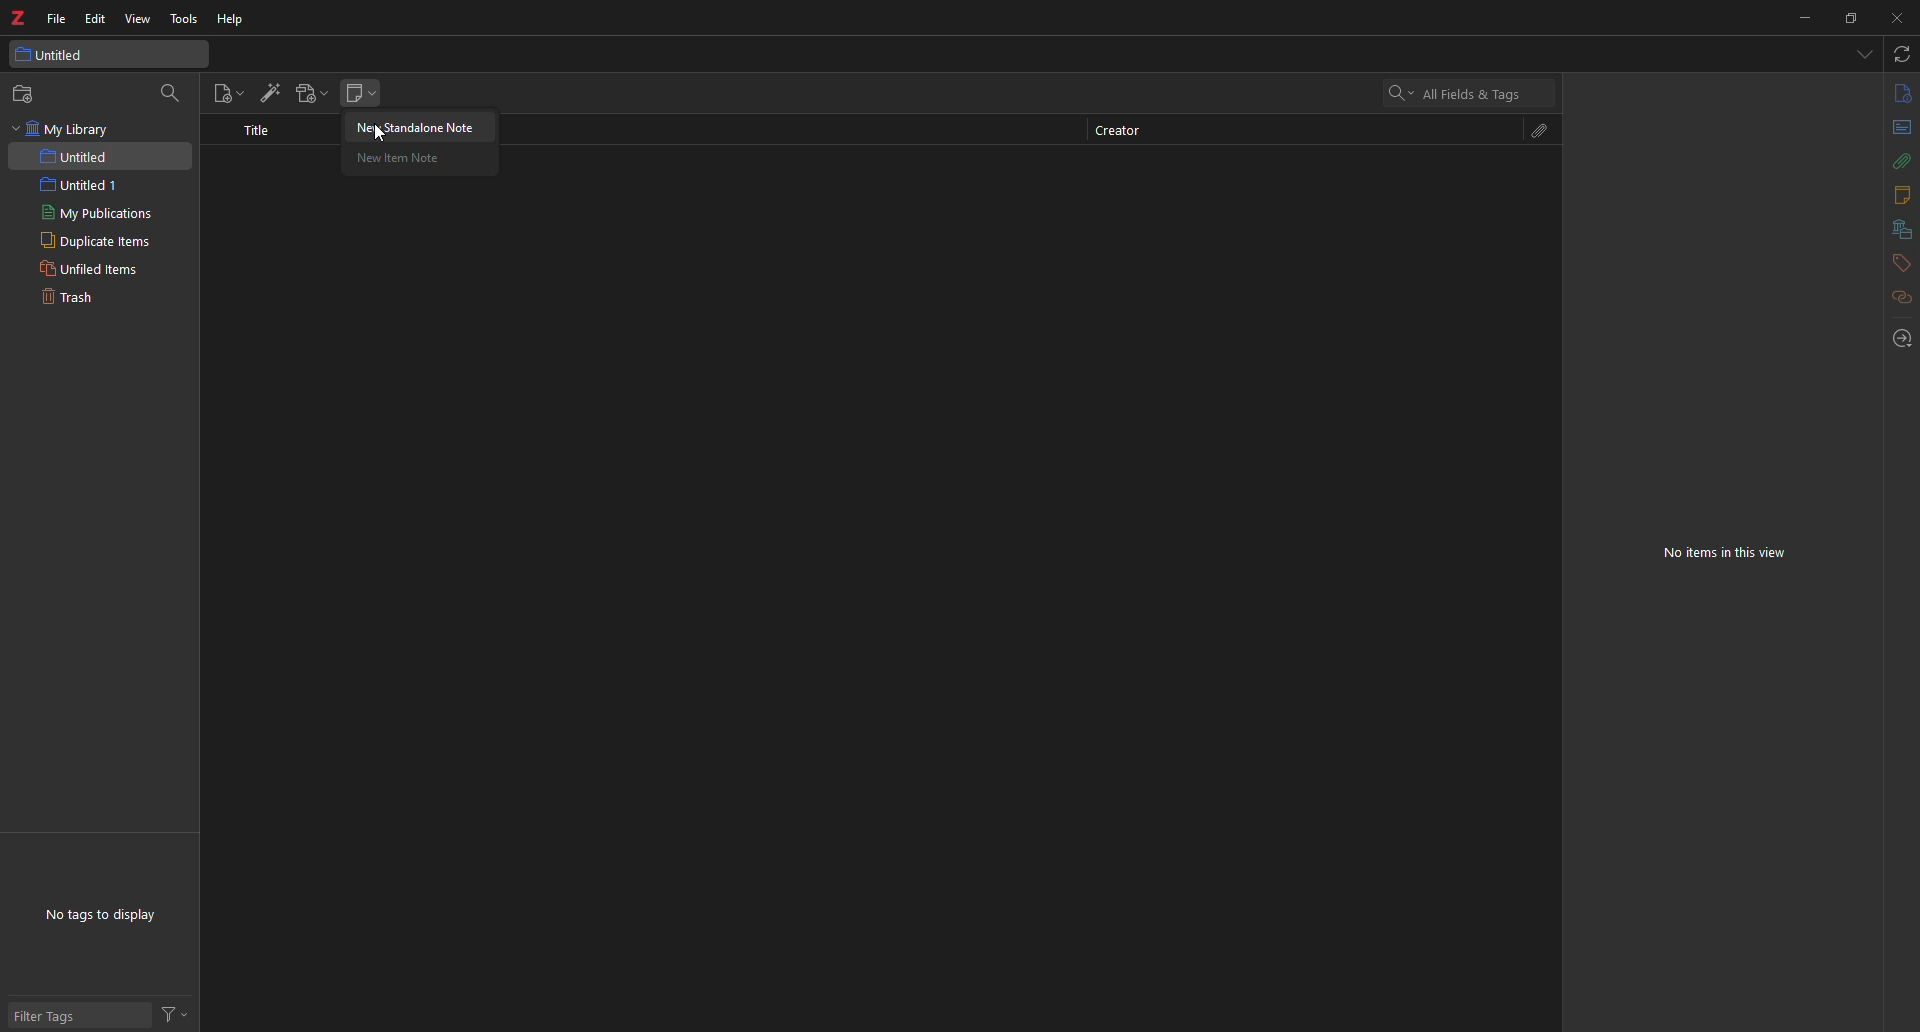 The width and height of the screenshot is (1920, 1032). Describe the element at coordinates (67, 130) in the screenshot. I see `my library` at that location.